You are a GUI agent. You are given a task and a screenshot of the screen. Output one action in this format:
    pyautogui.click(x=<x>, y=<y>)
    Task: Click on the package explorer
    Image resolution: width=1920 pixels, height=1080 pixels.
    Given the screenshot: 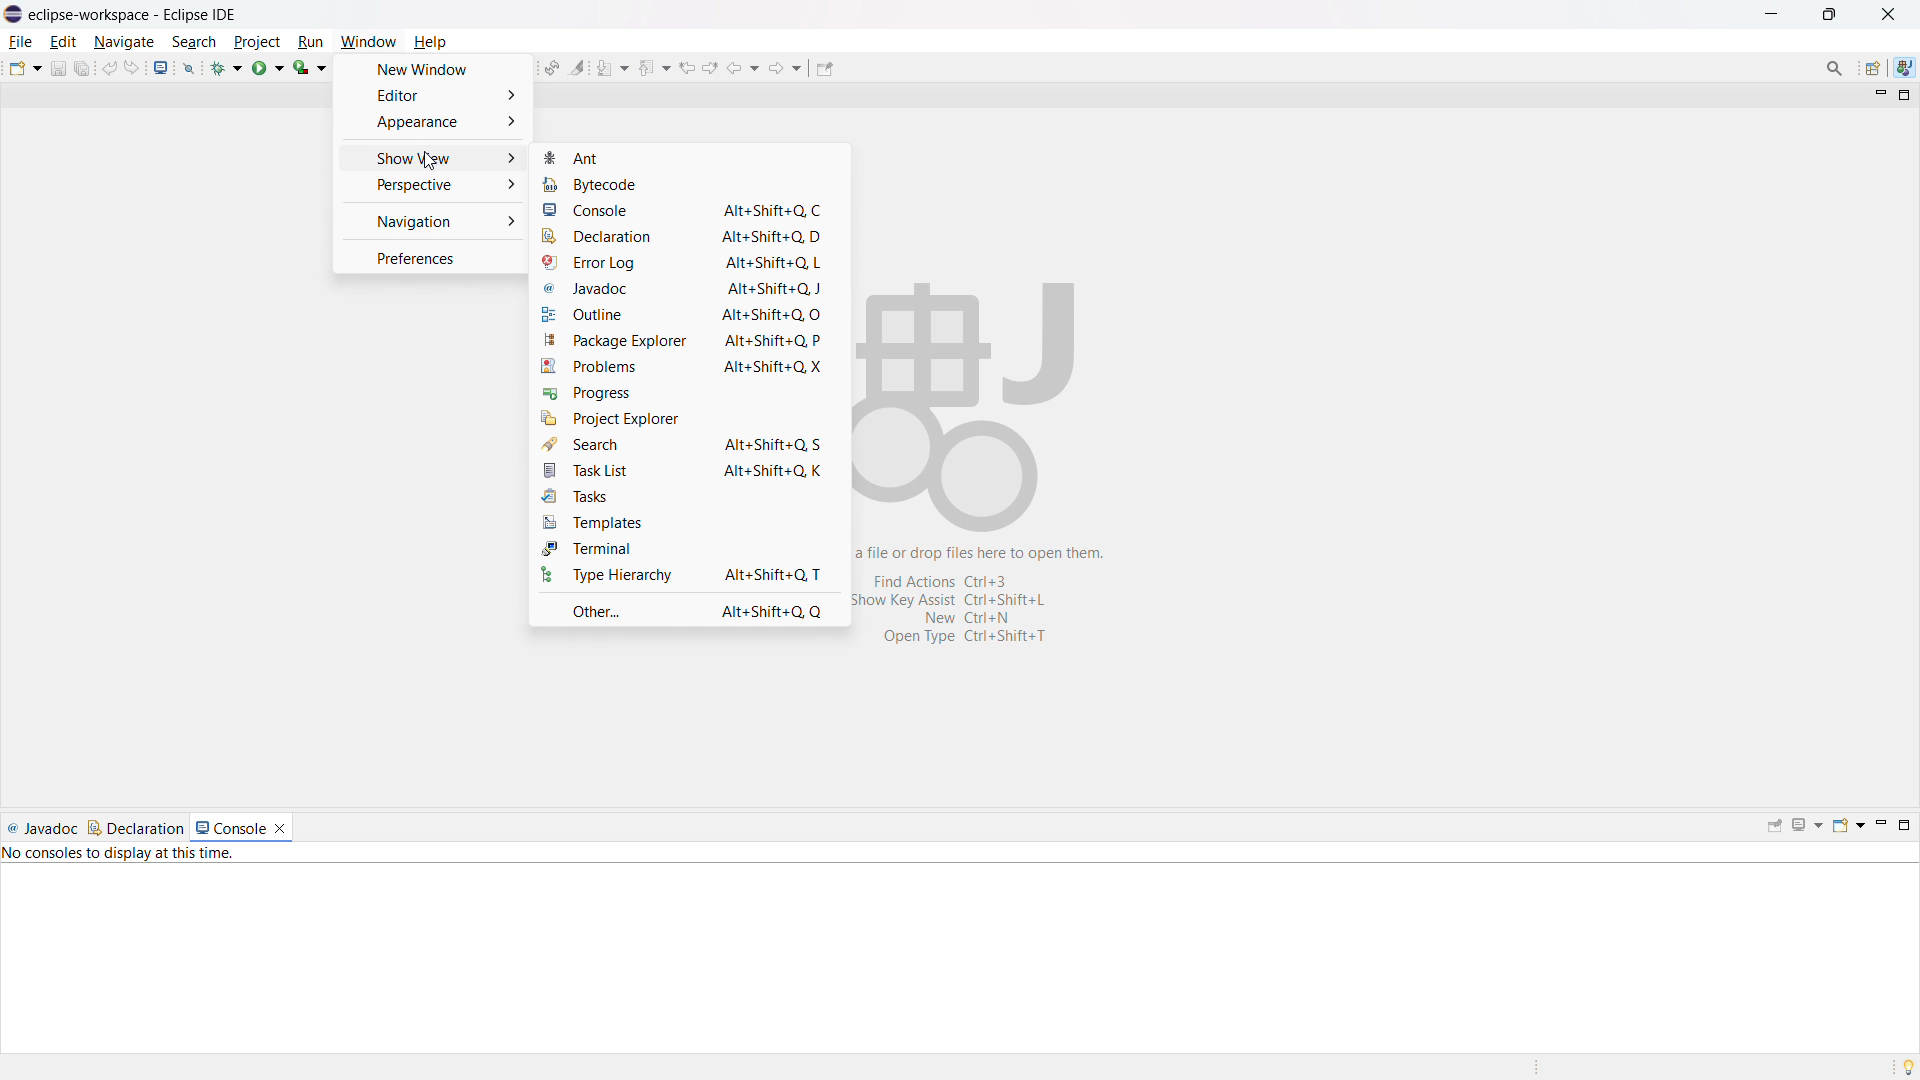 What is the action you would take?
    pyautogui.click(x=687, y=340)
    